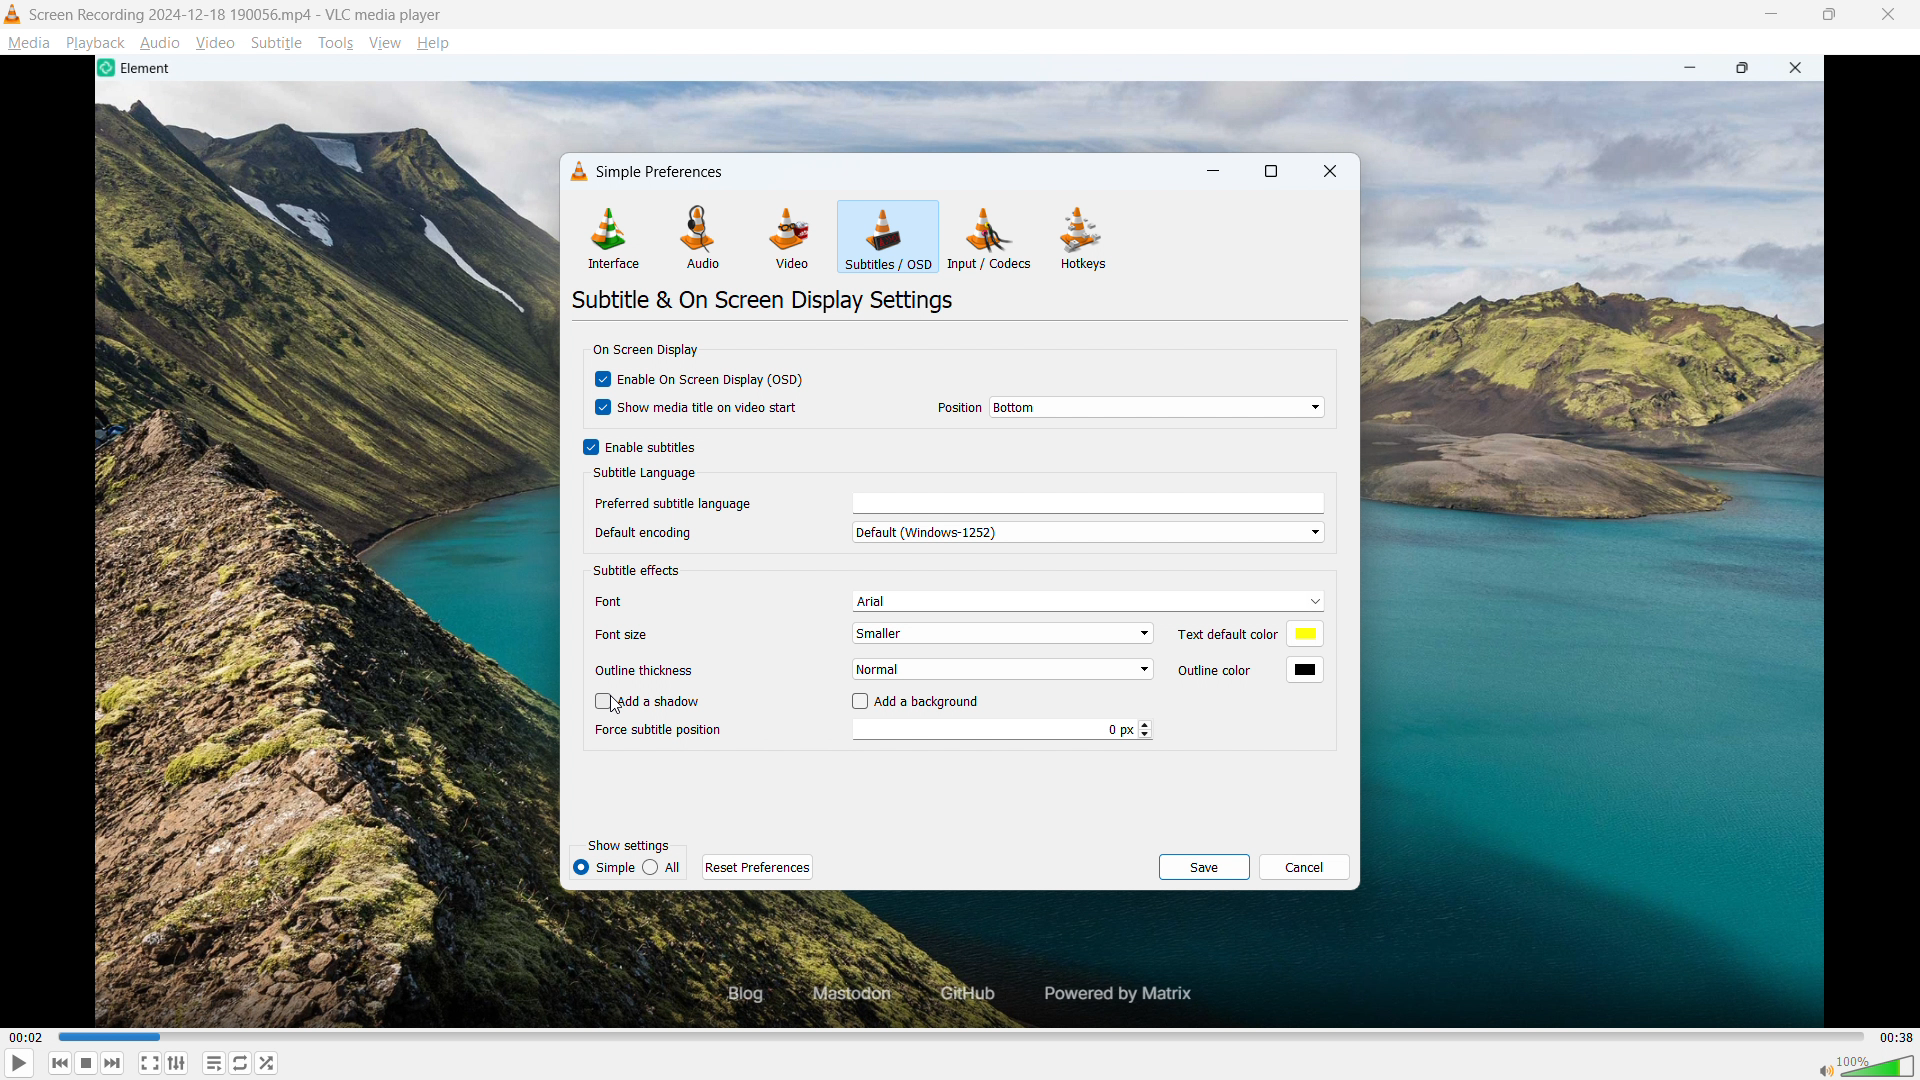 This screenshot has height=1080, width=1920. What do you see at coordinates (337, 43) in the screenshot?
I see `Tools ` at bounding box center [337, 43].